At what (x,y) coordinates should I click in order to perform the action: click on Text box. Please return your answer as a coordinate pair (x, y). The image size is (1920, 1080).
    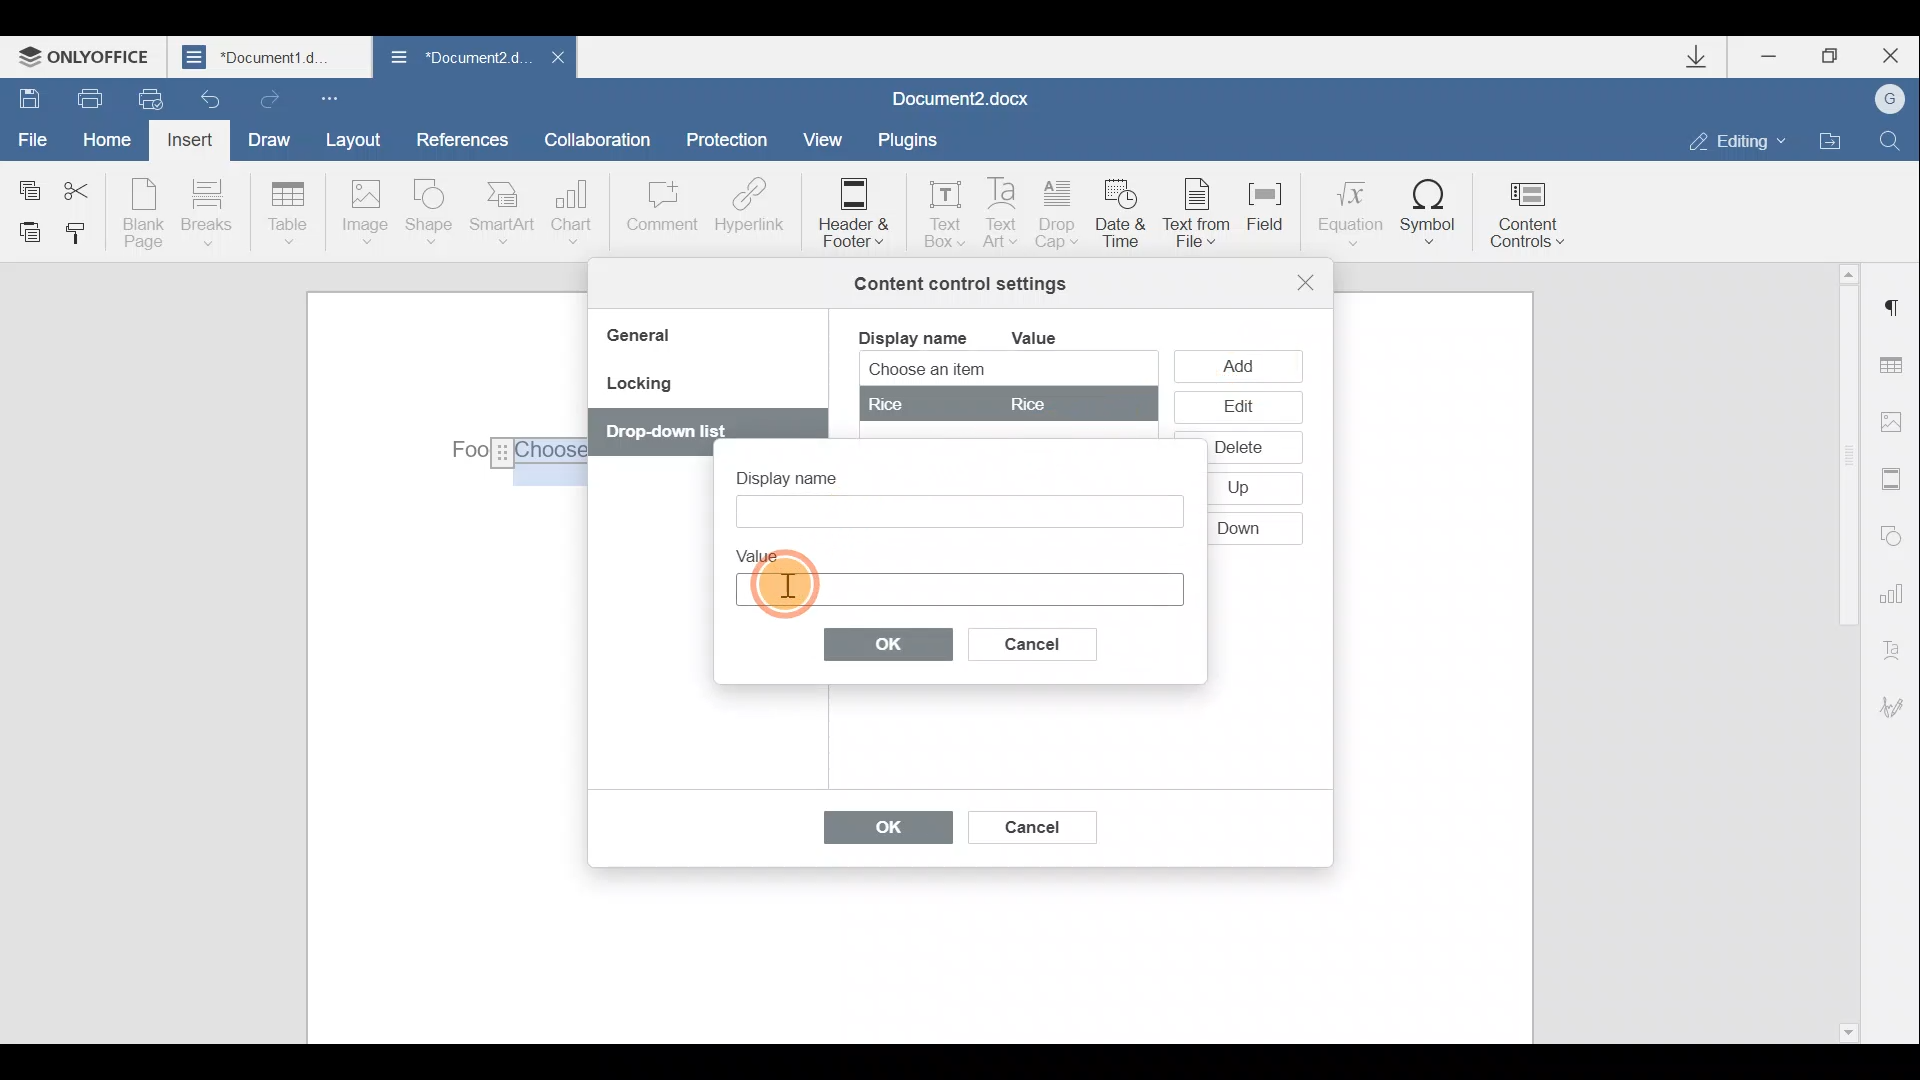
    Looking at the image, I should click on (956, 511).